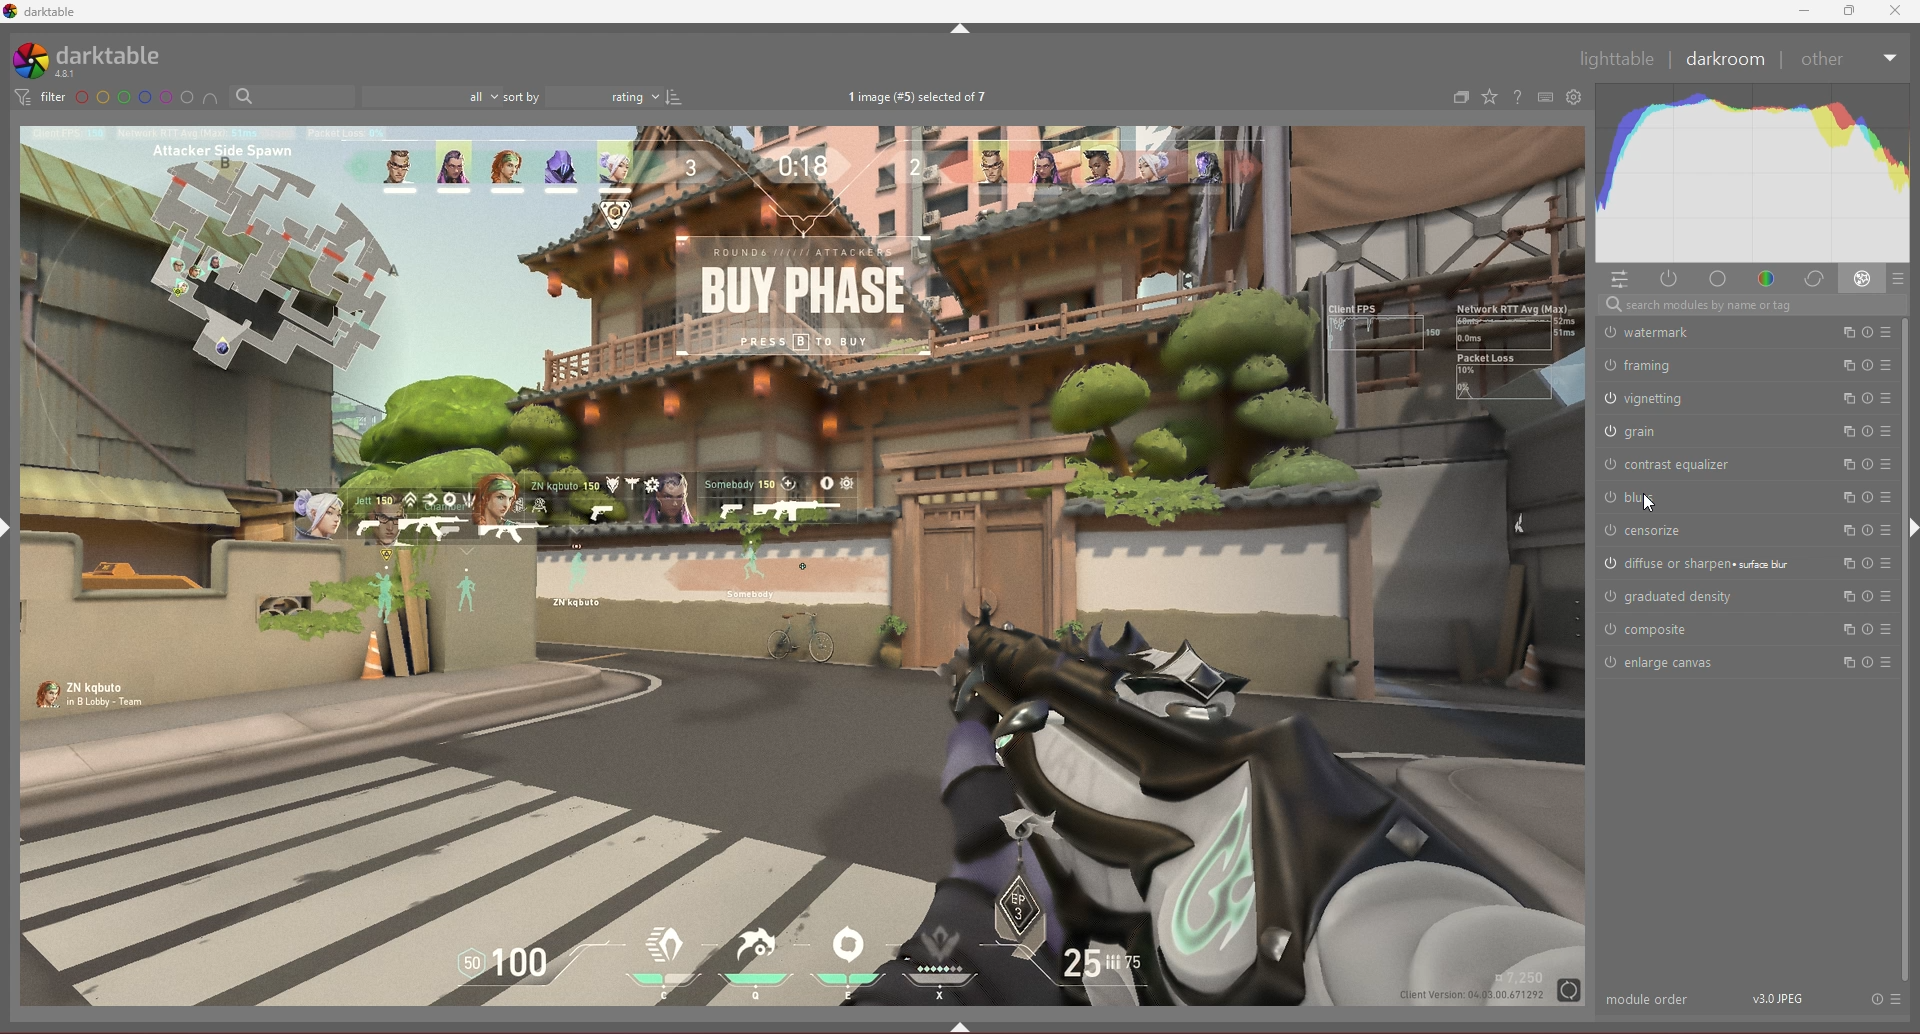 This screenshot has height=1034, width=1920. What do you see at coordinates (1777, 998) in the screenshot?
I see `version` at bounding box center [1777, 998].